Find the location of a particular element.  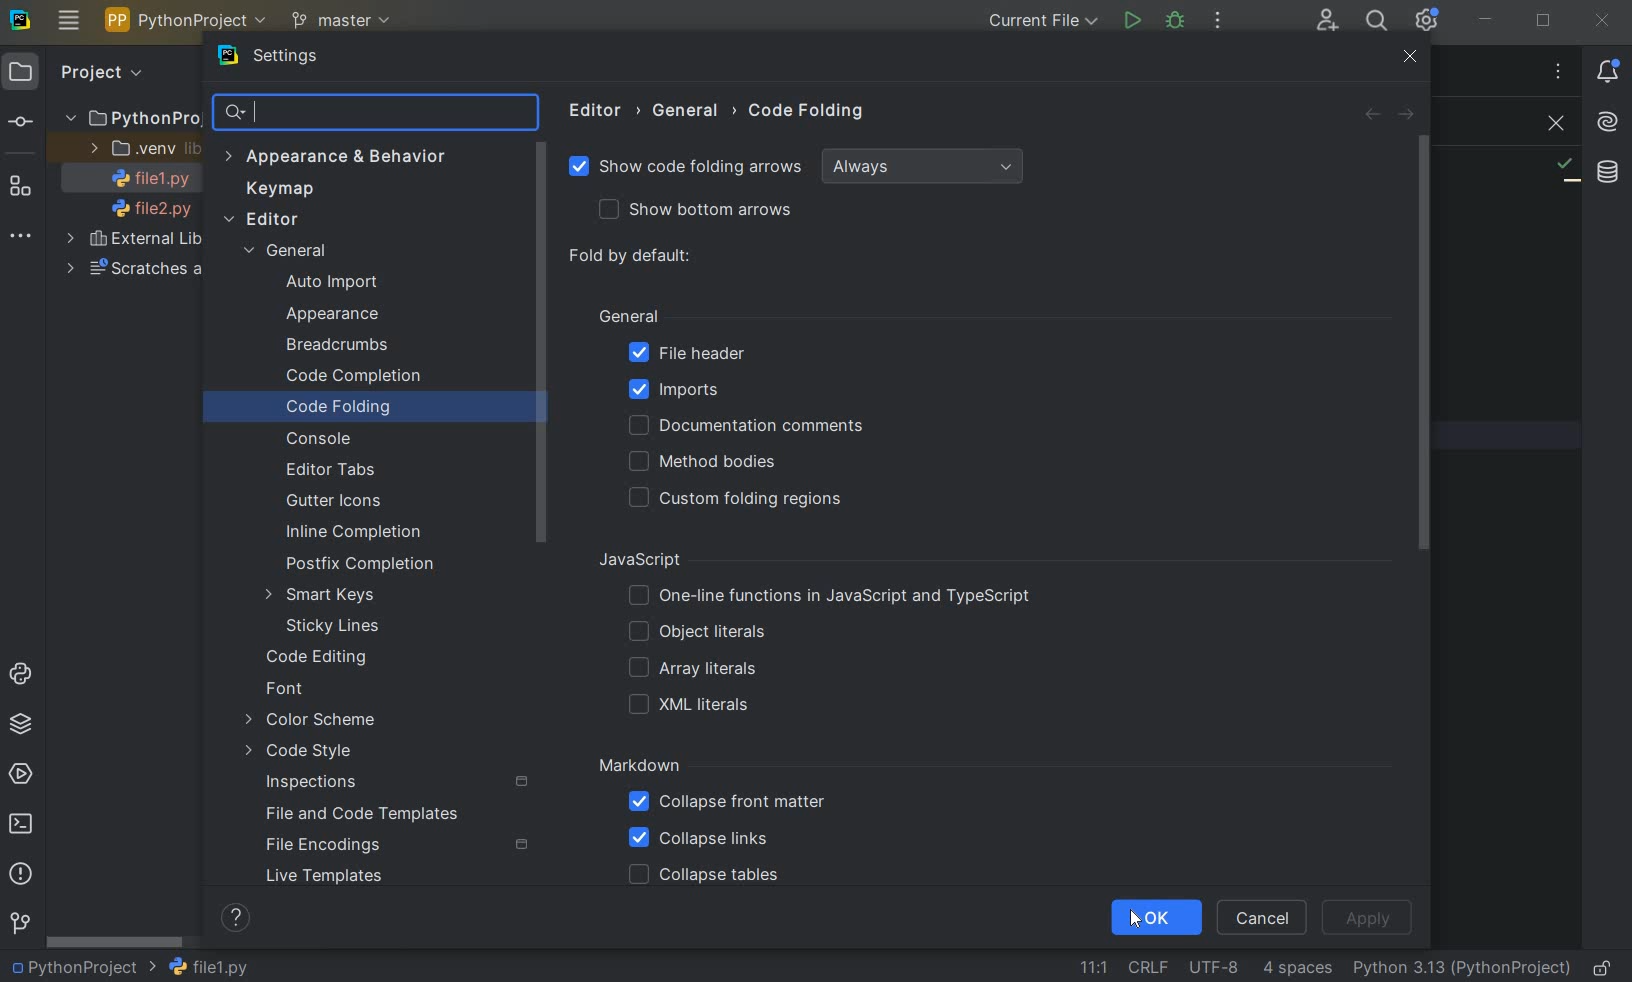

CUSTOM FOLDING REGIONS is located at coordinates (742, 499).